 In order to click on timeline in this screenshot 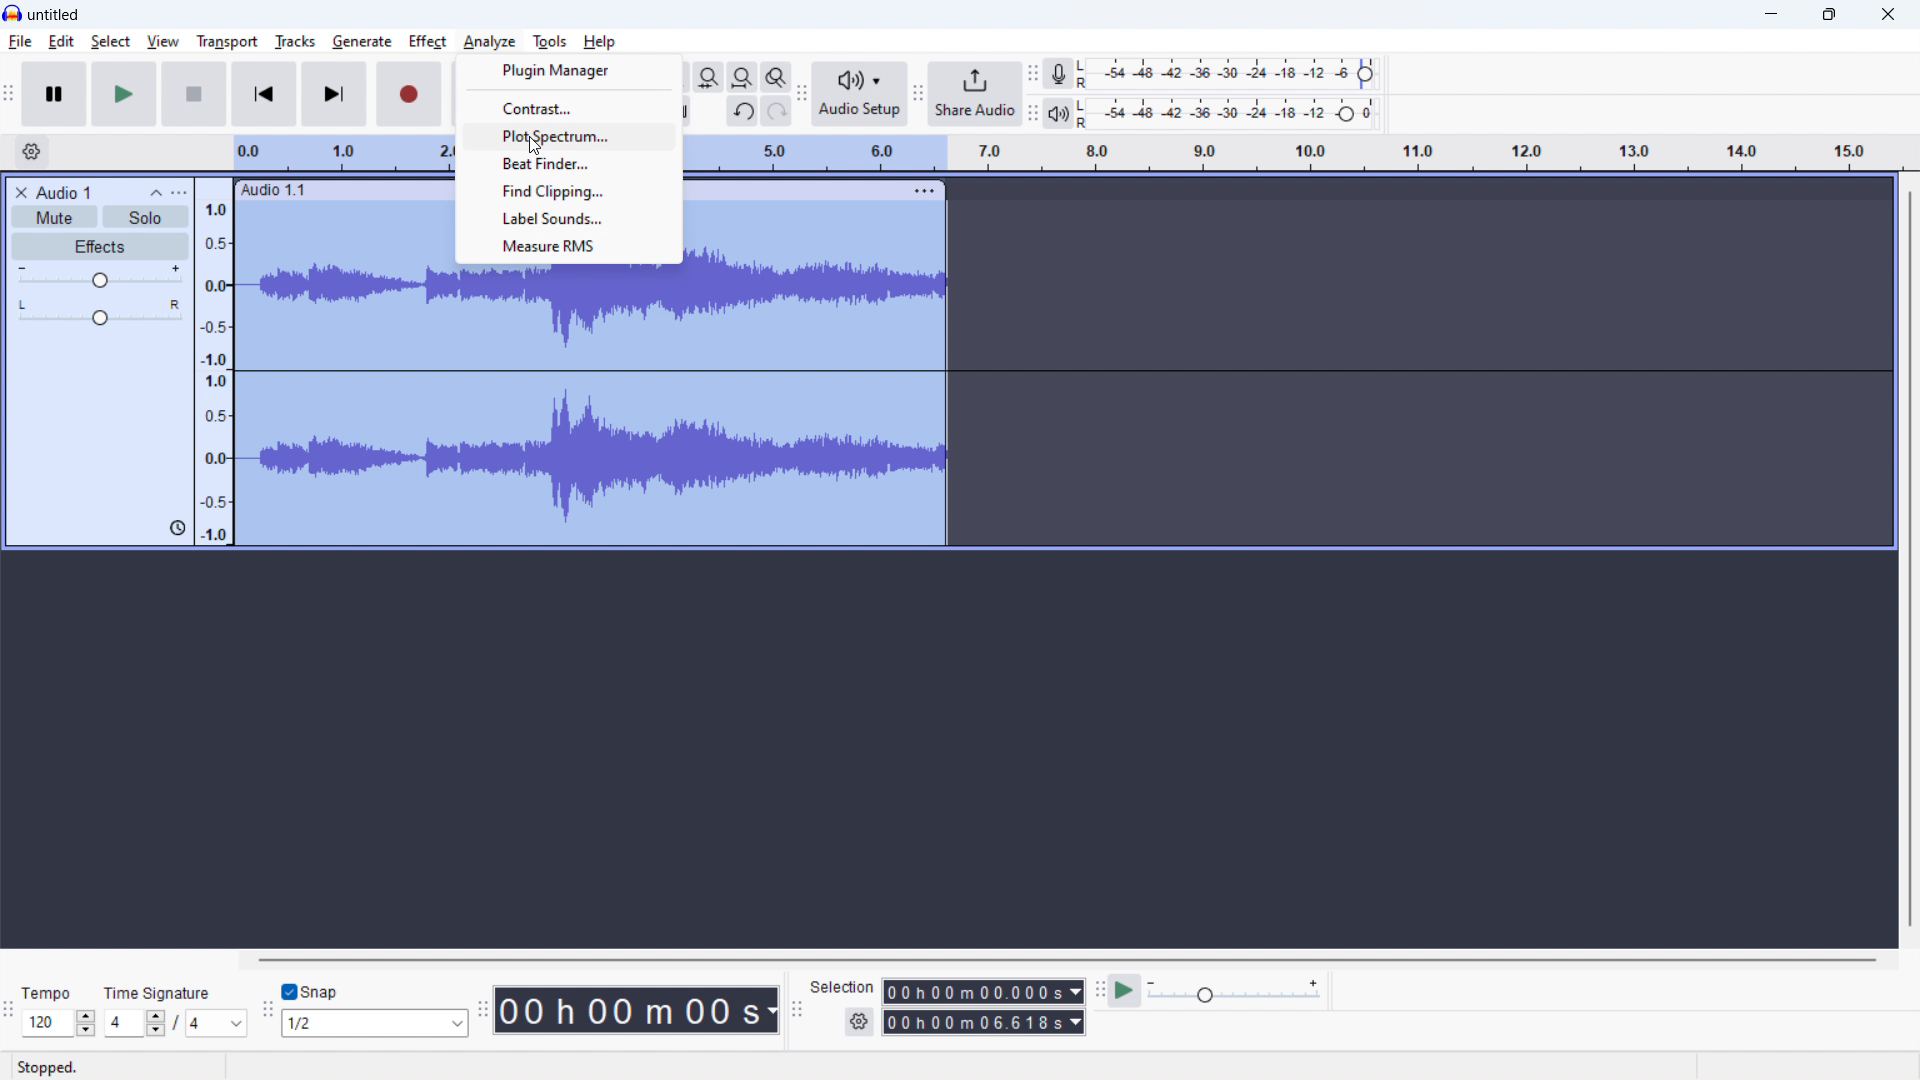, I will do `click(1301, 153)`.